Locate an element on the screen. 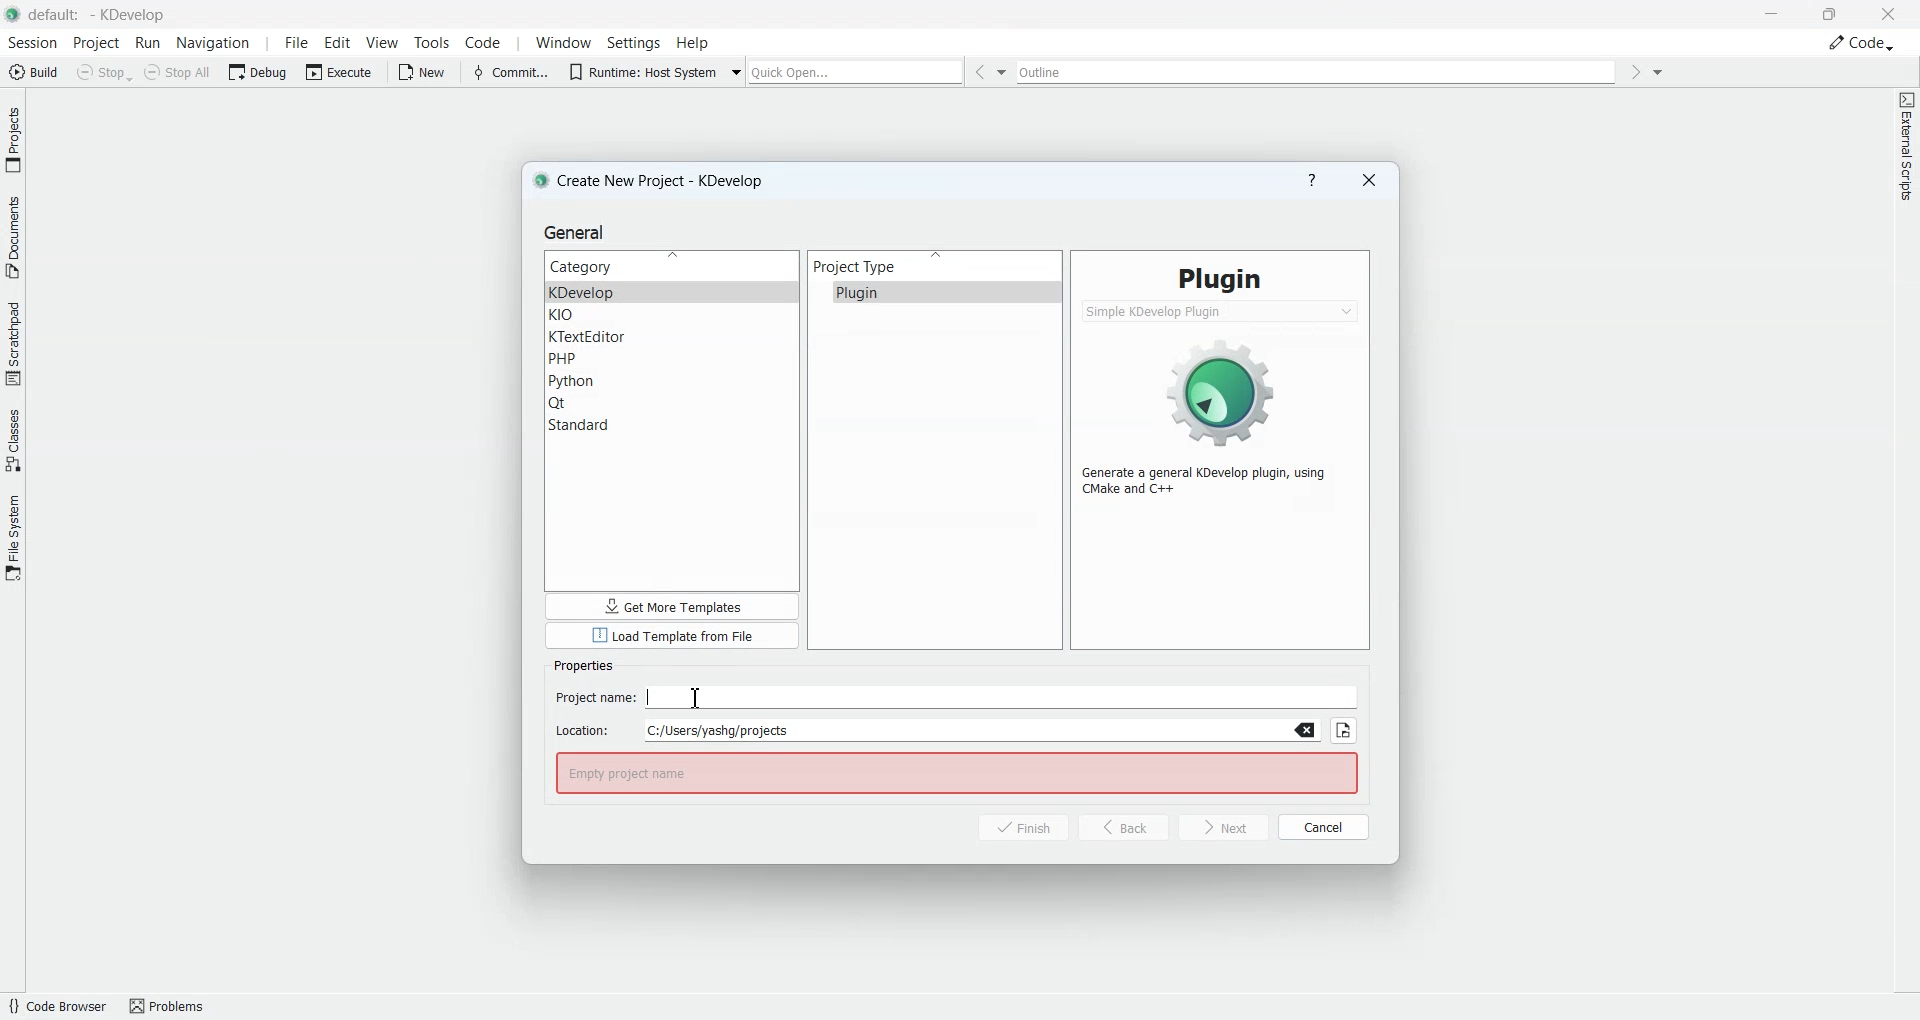 The width and height of the screenshot is (1920, 1020). Build is located at coordinates (32, 71).